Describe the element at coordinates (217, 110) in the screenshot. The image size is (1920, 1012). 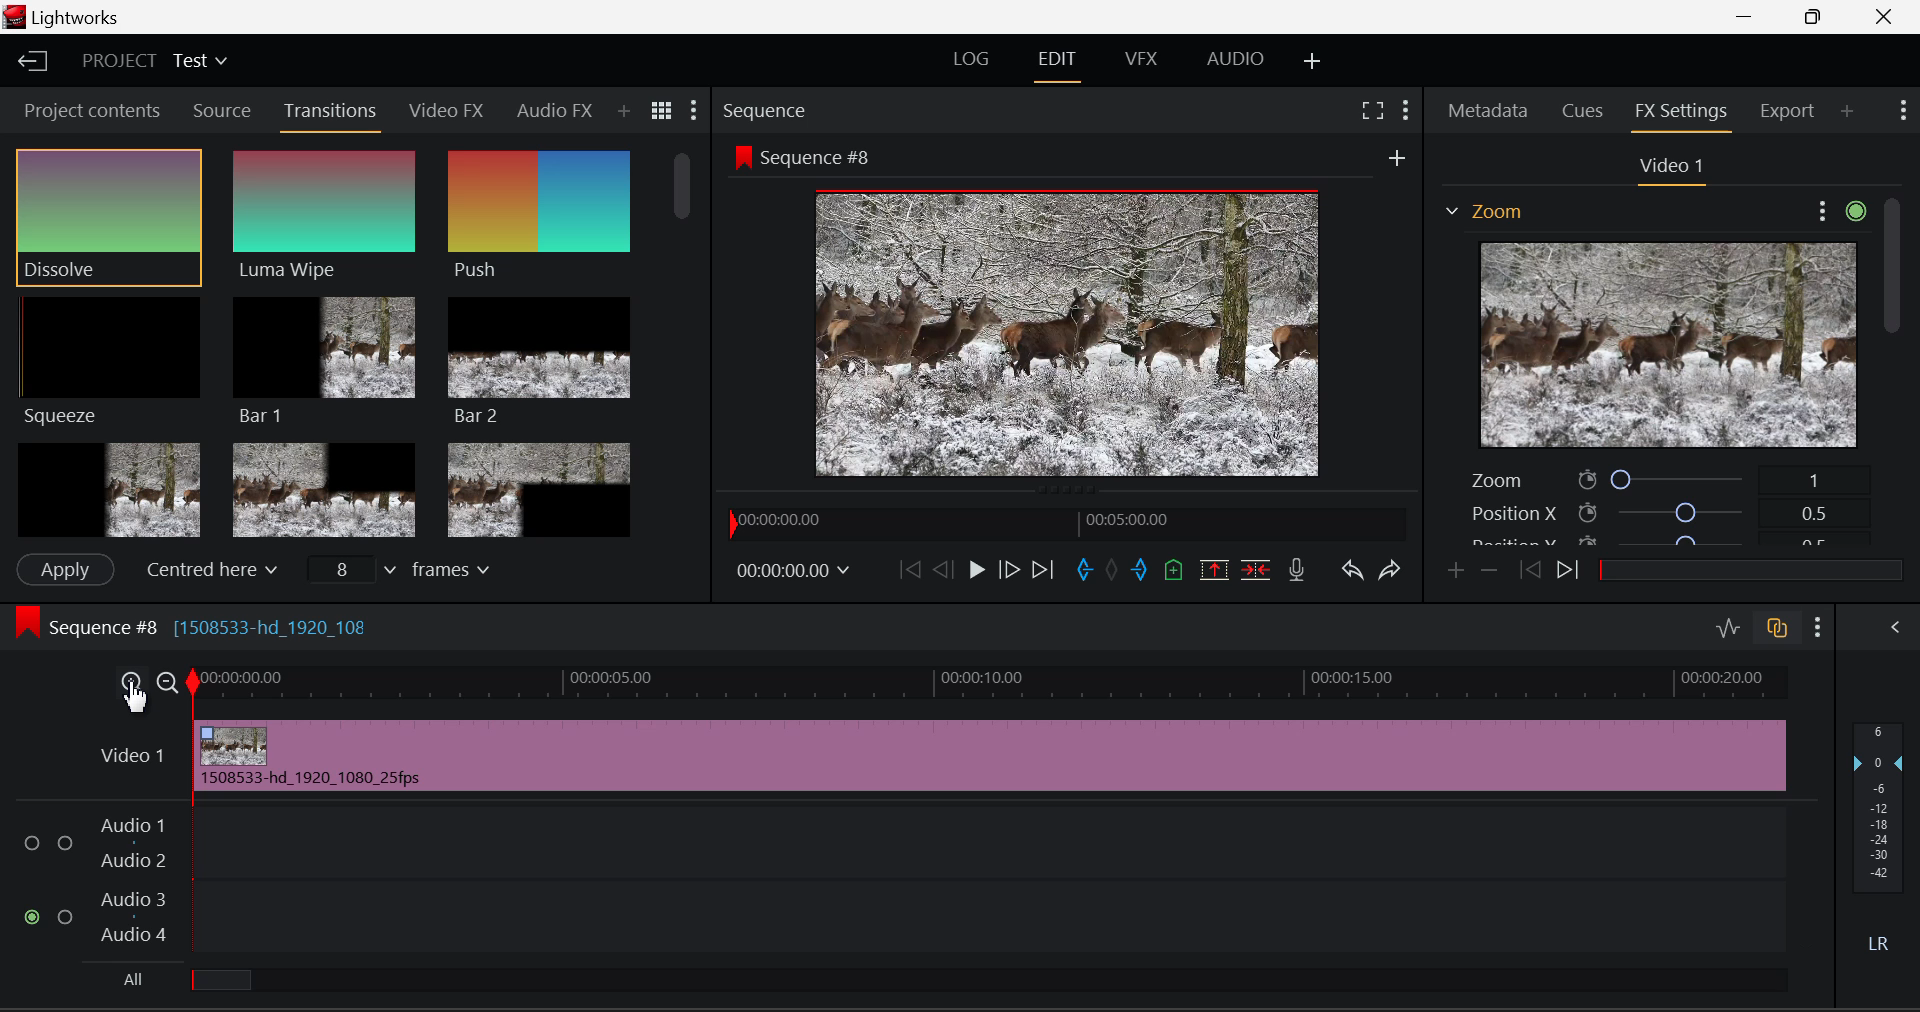
I see `Source` at that location.